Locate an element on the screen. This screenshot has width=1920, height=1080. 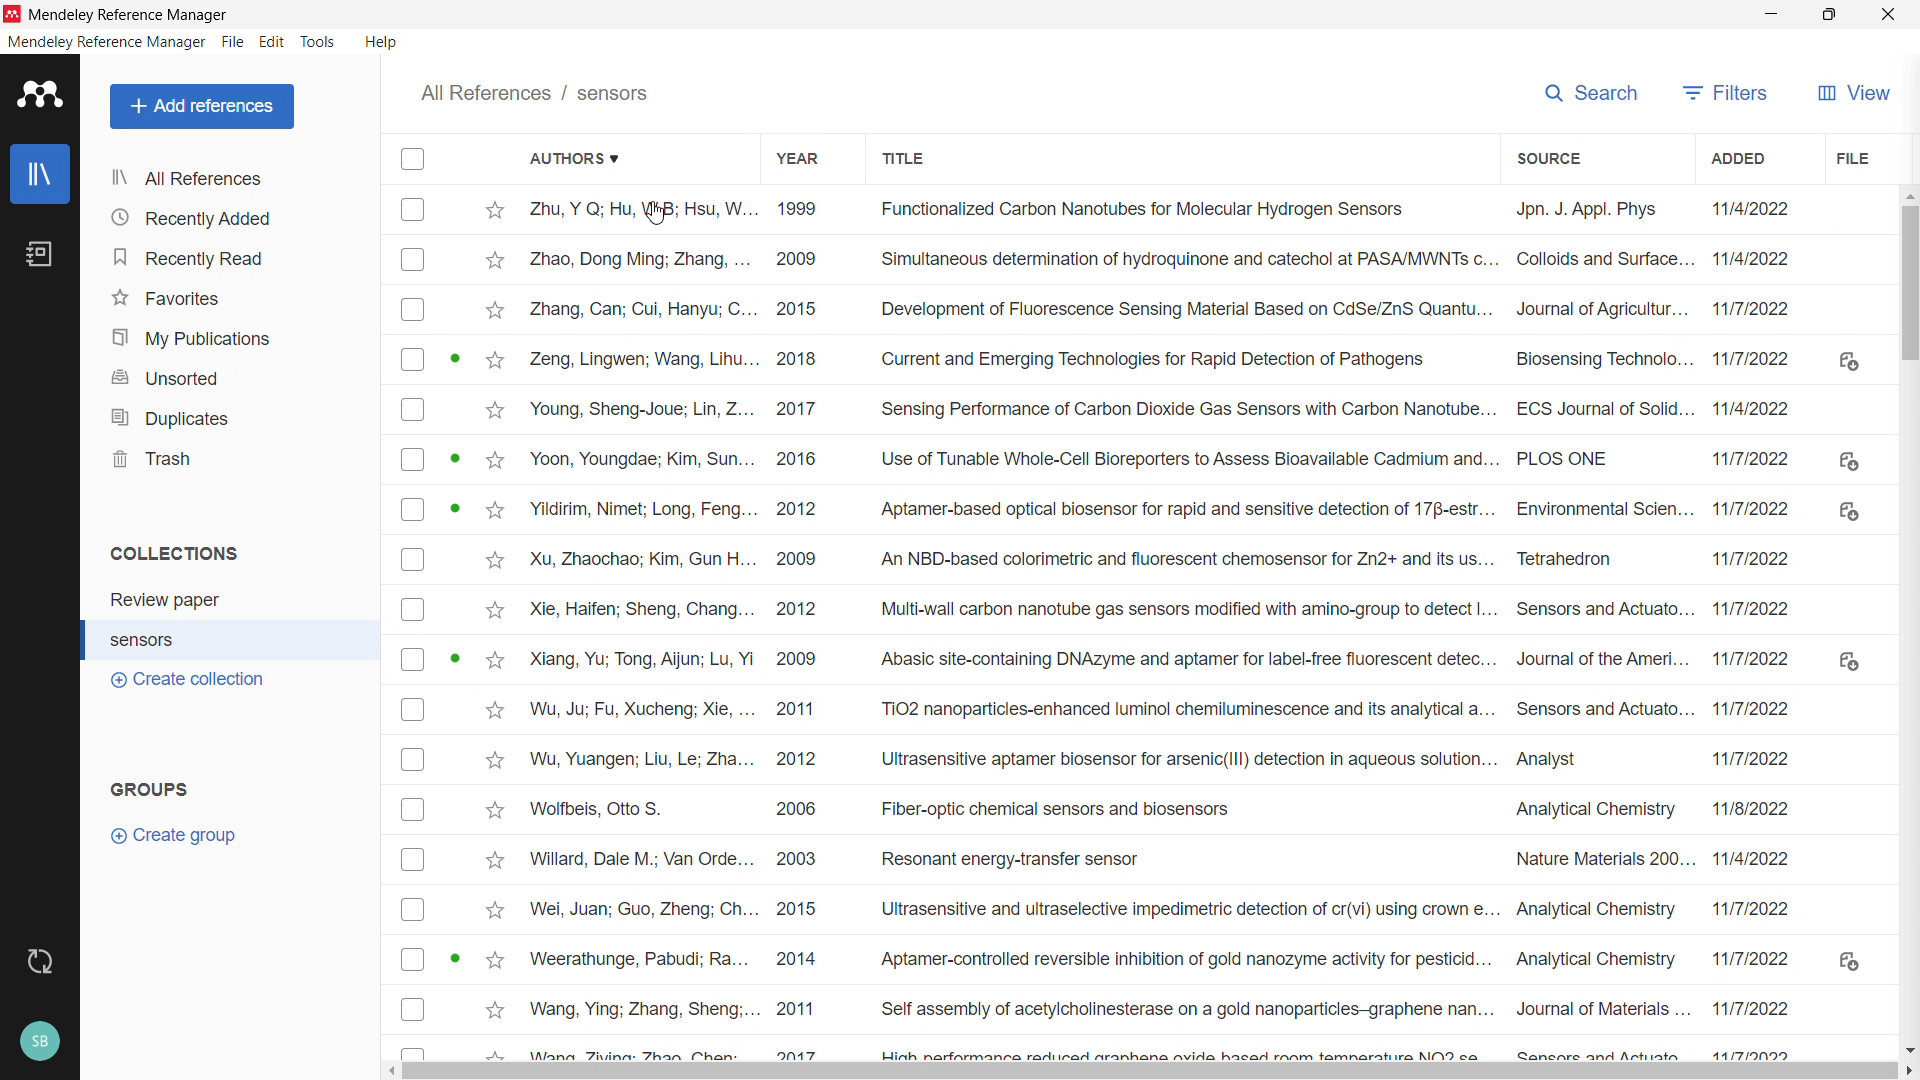
 help  is located at coordinates (381, 42).